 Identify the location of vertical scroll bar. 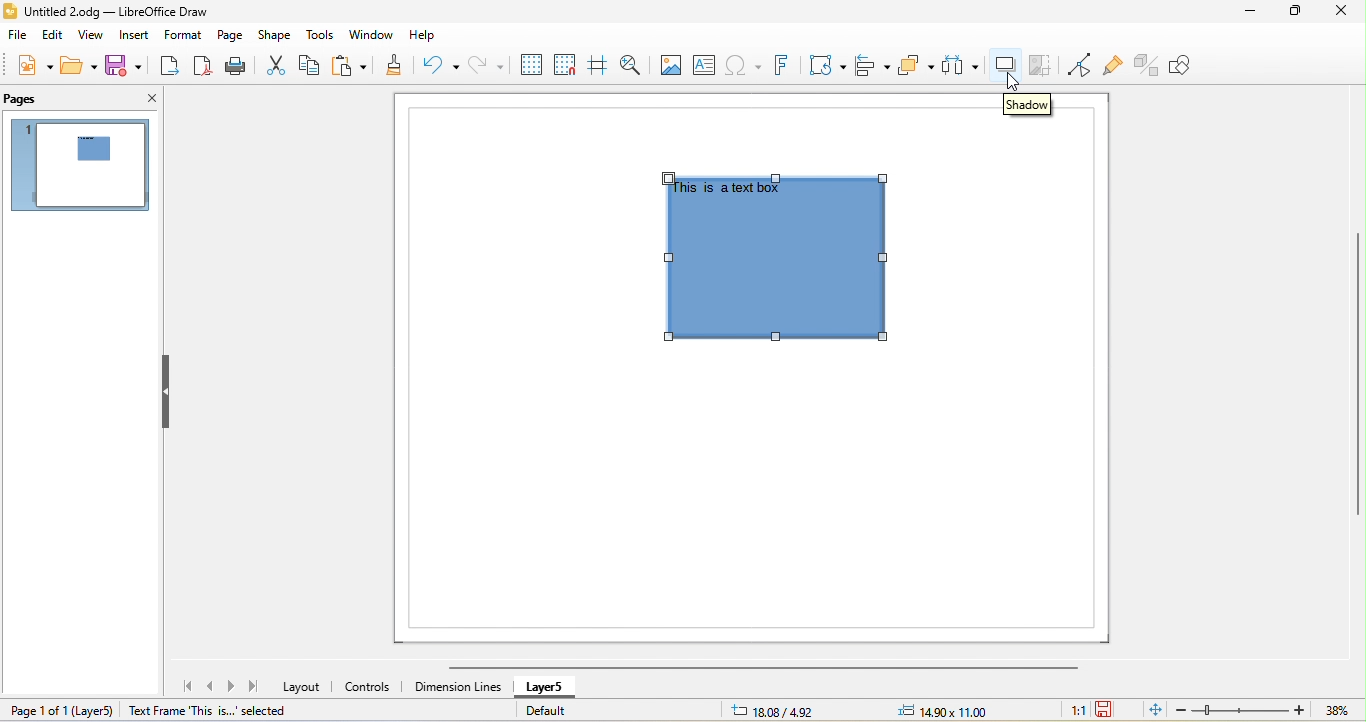
(1355, 374).